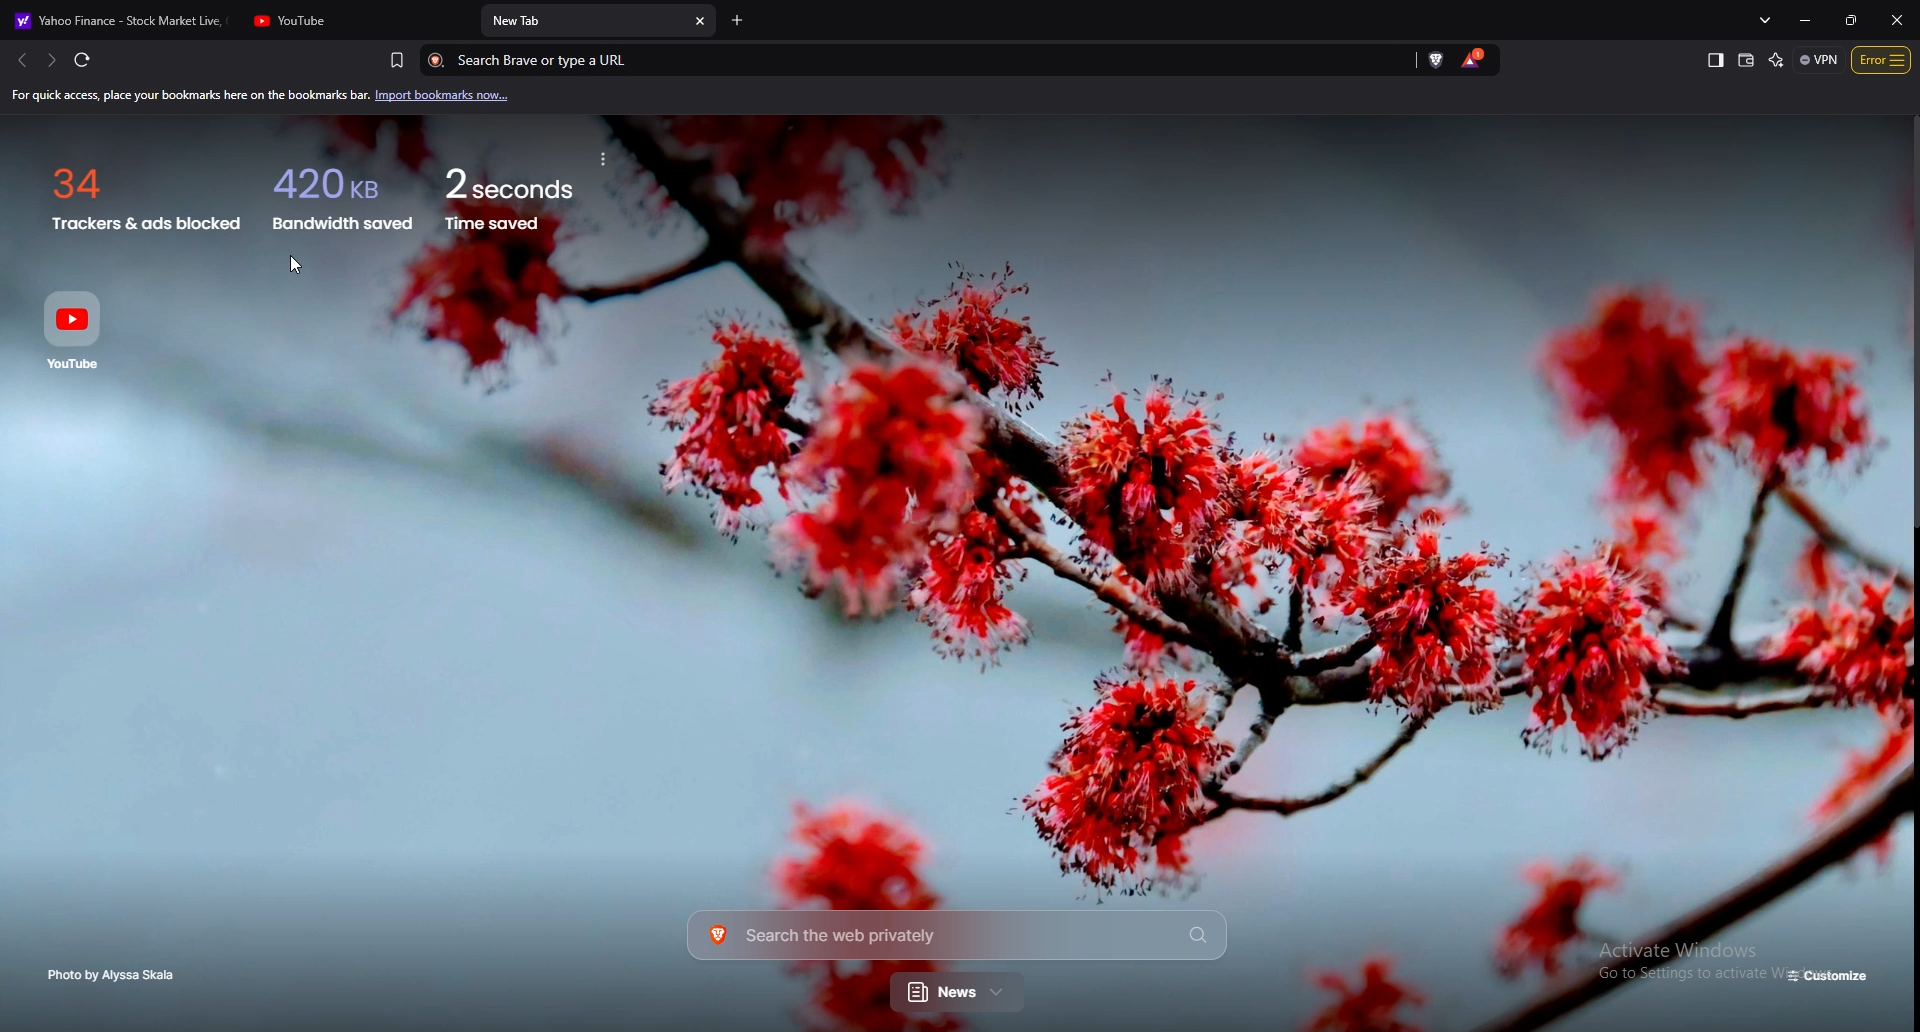 The image size is (1920, 1032). Describe the element at coordinates (454, 96) in the screenshot. I see `. Import bookmarks now.` at that location.